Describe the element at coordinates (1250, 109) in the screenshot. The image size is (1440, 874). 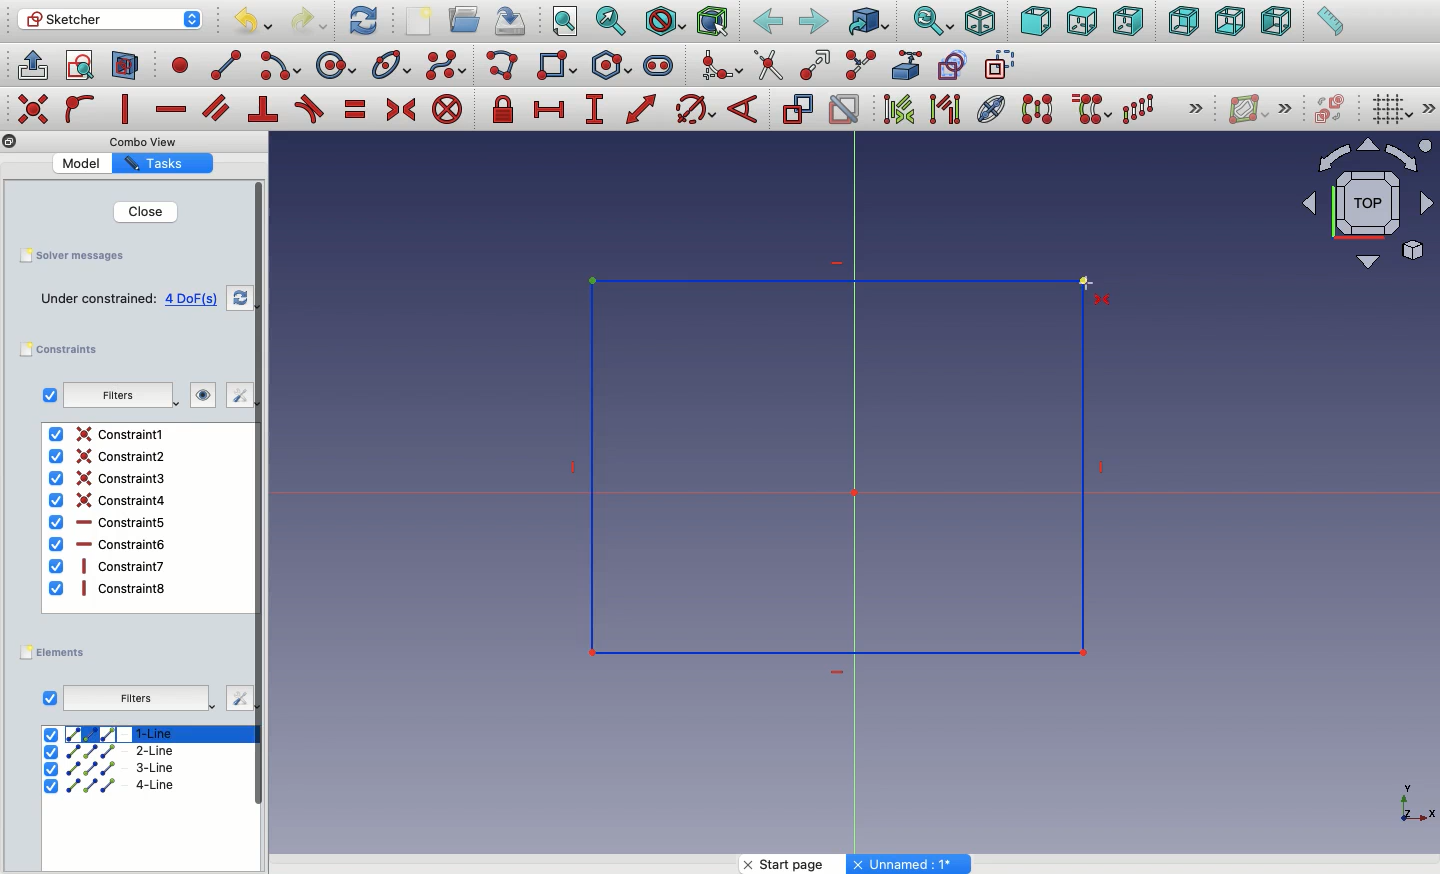
I see `Show hide B spline information layer` at that location.